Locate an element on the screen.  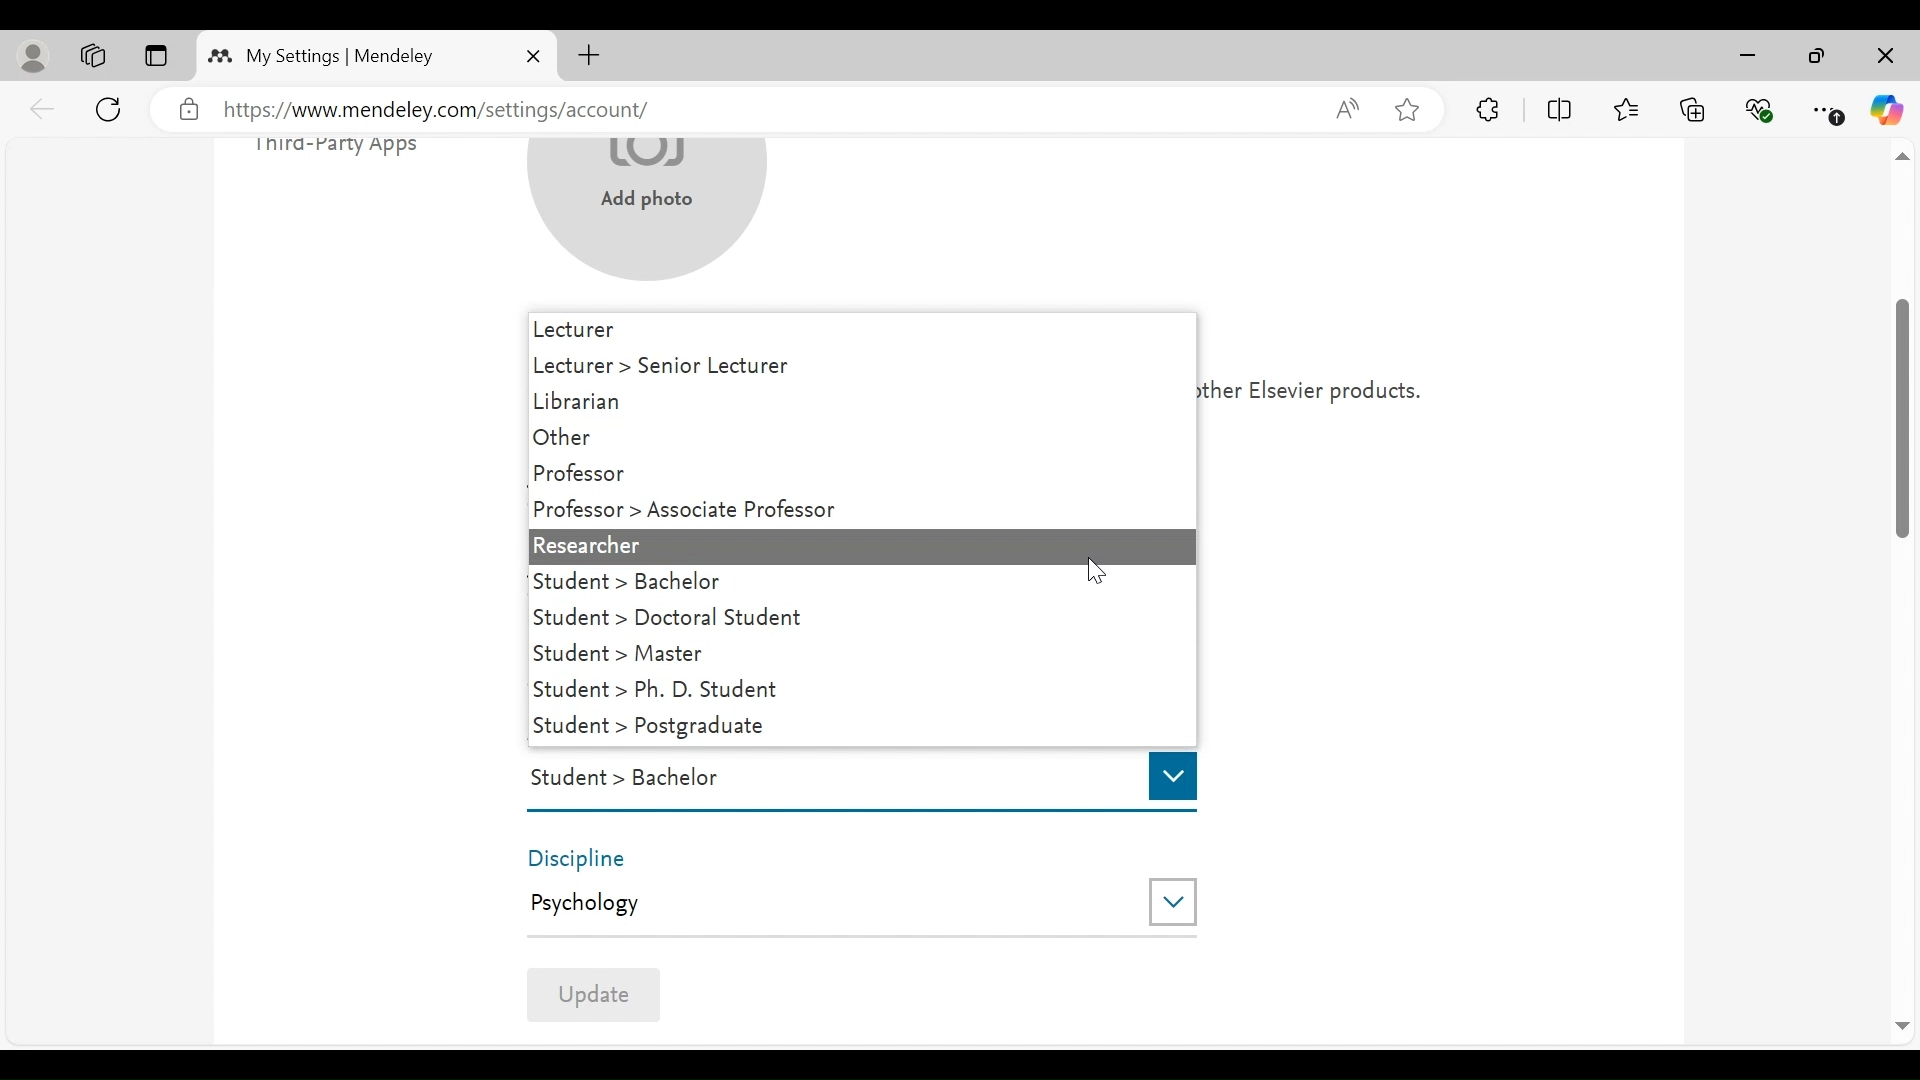
Student >Master is located at coordinates (859, 657).